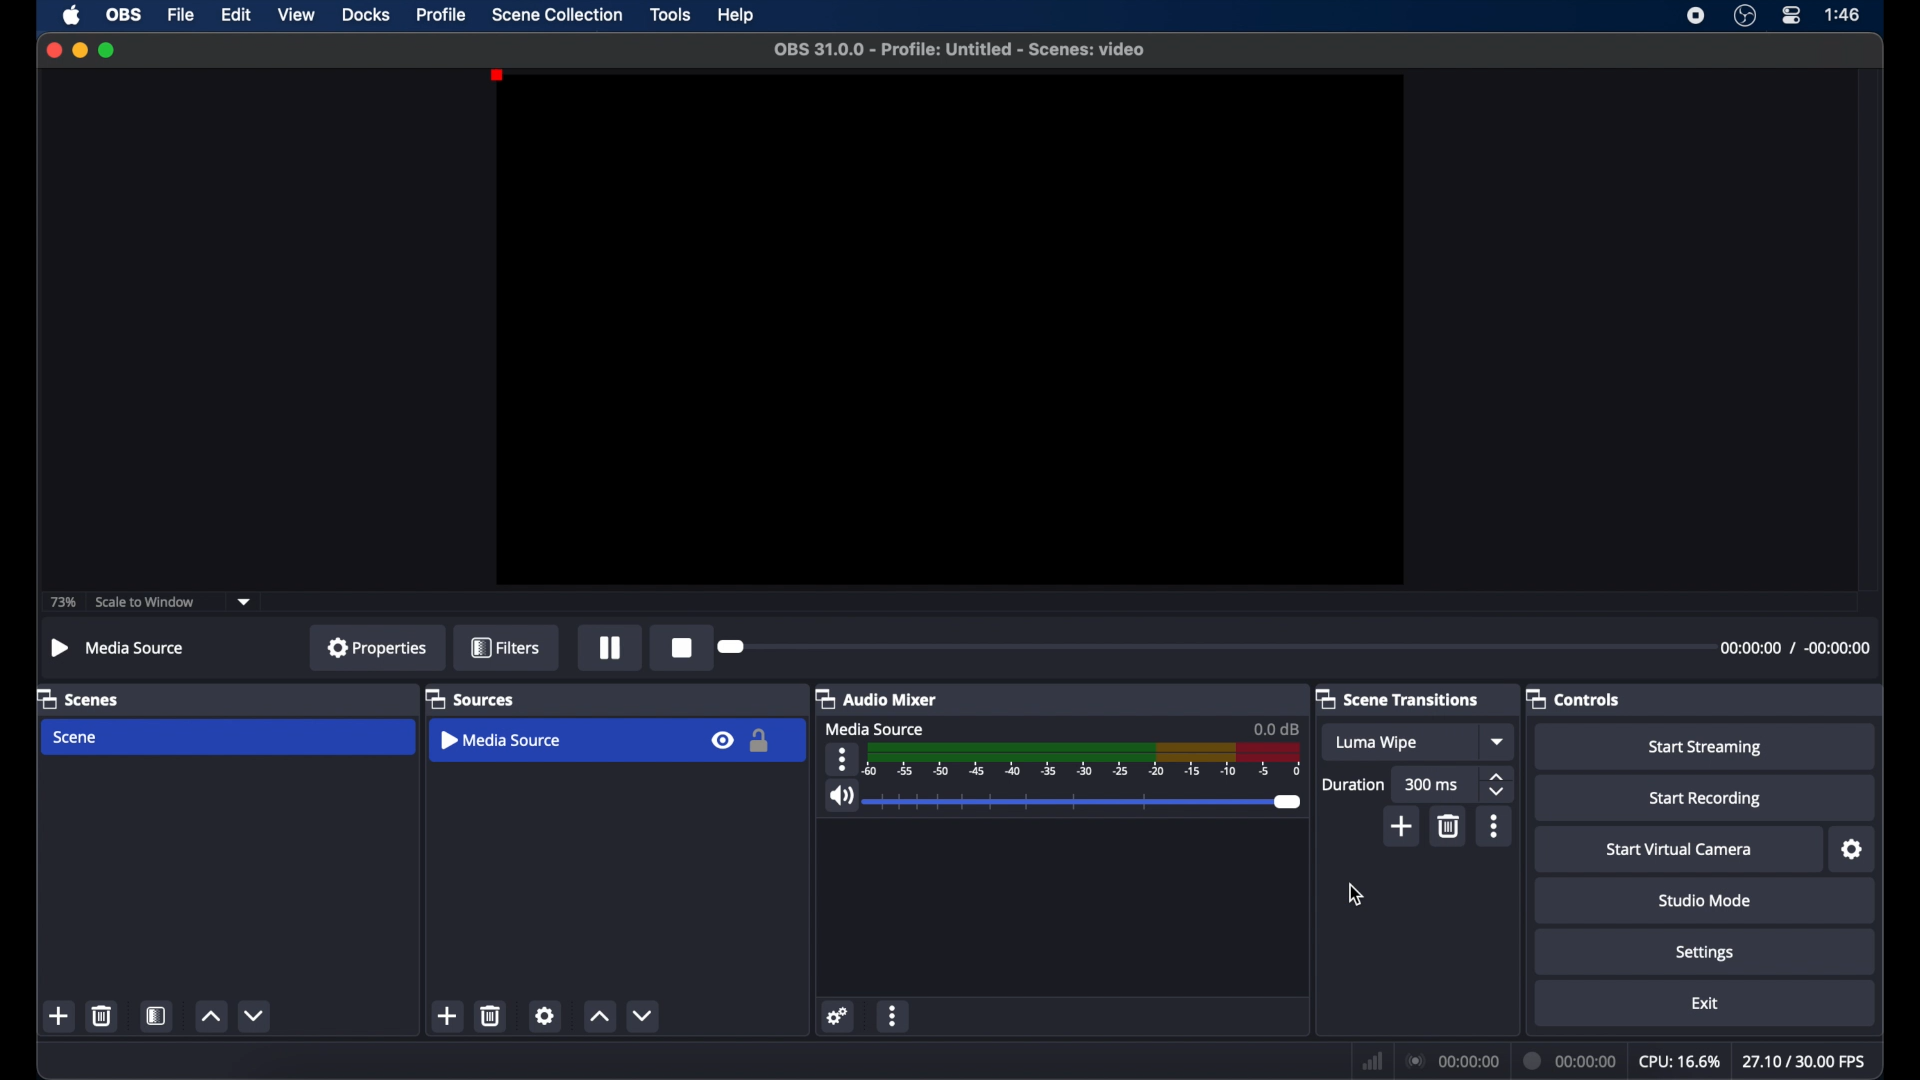  What do you see at coordinates (1706, 900) in the screenshot?
I see `studio mode` at bounding box center [1706, 900].